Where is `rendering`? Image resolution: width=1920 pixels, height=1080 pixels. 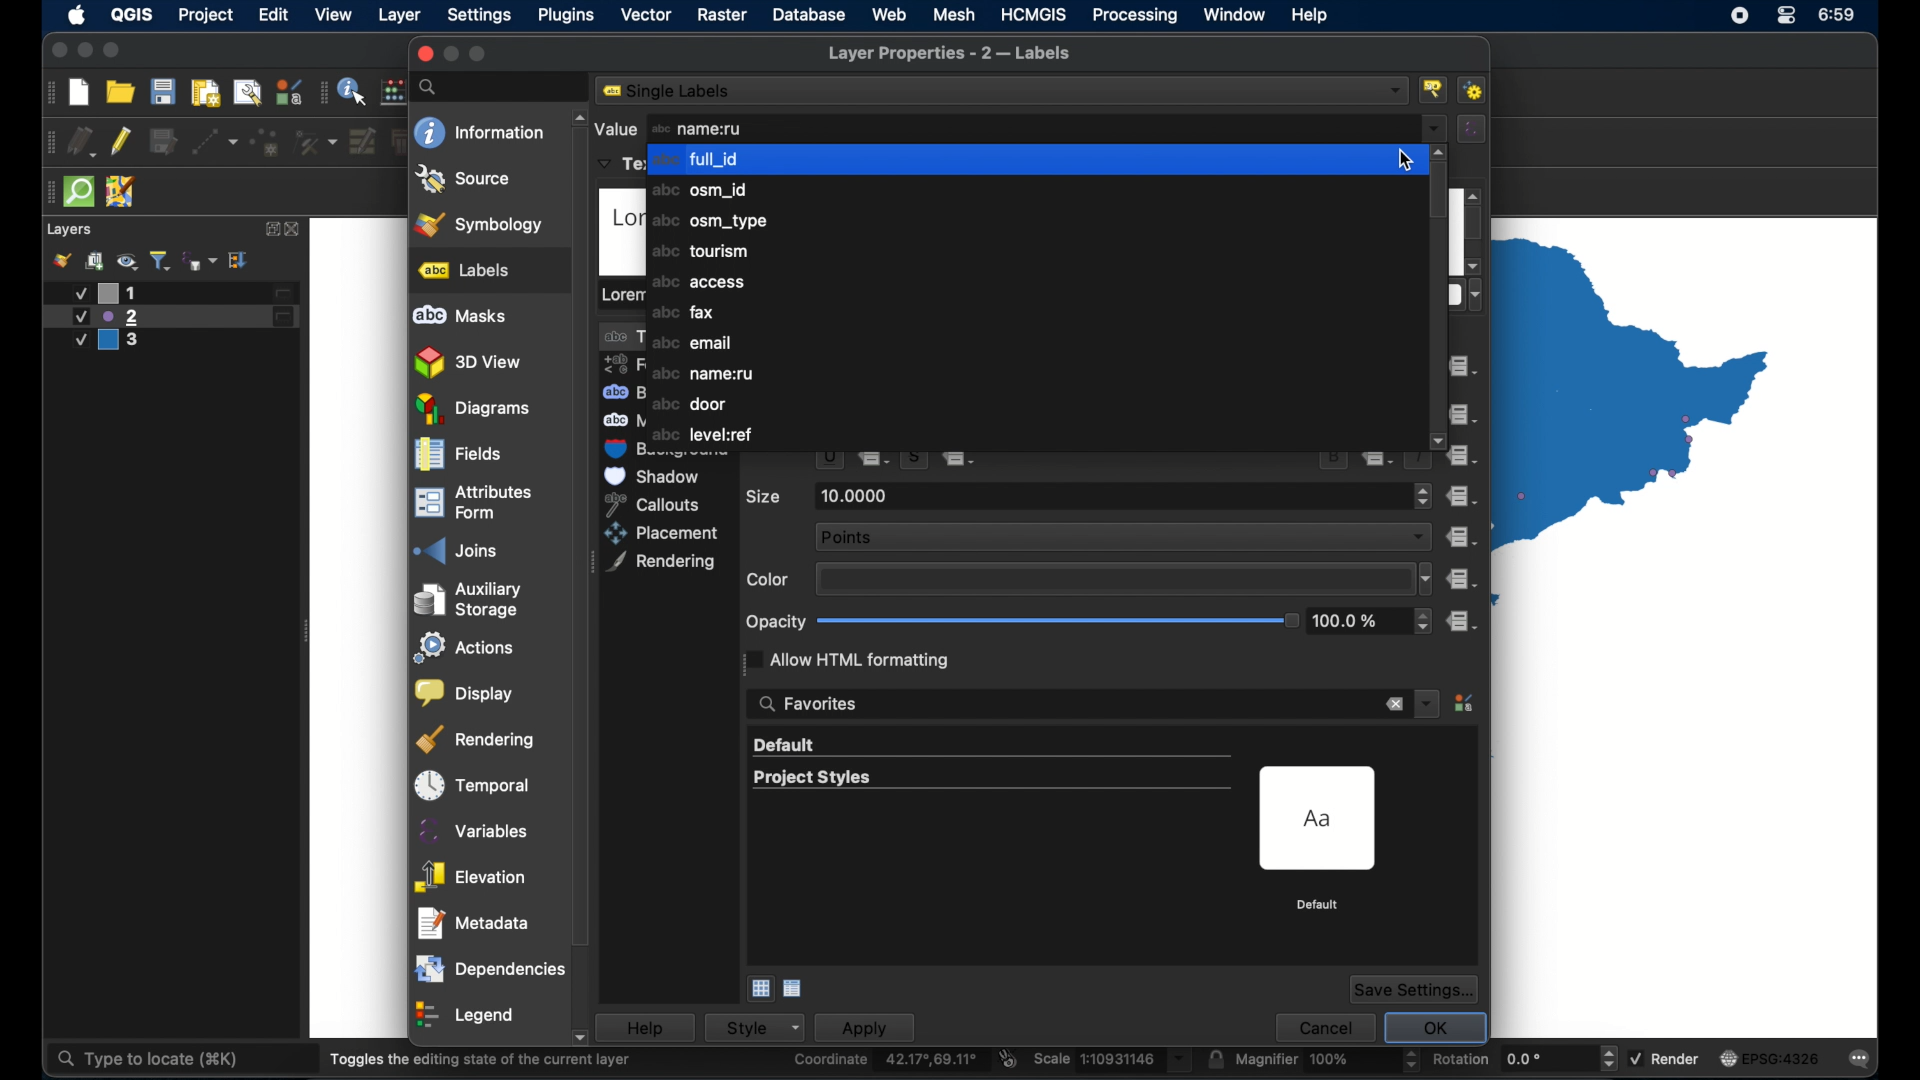 rendering is located at coordinates (476, 735).